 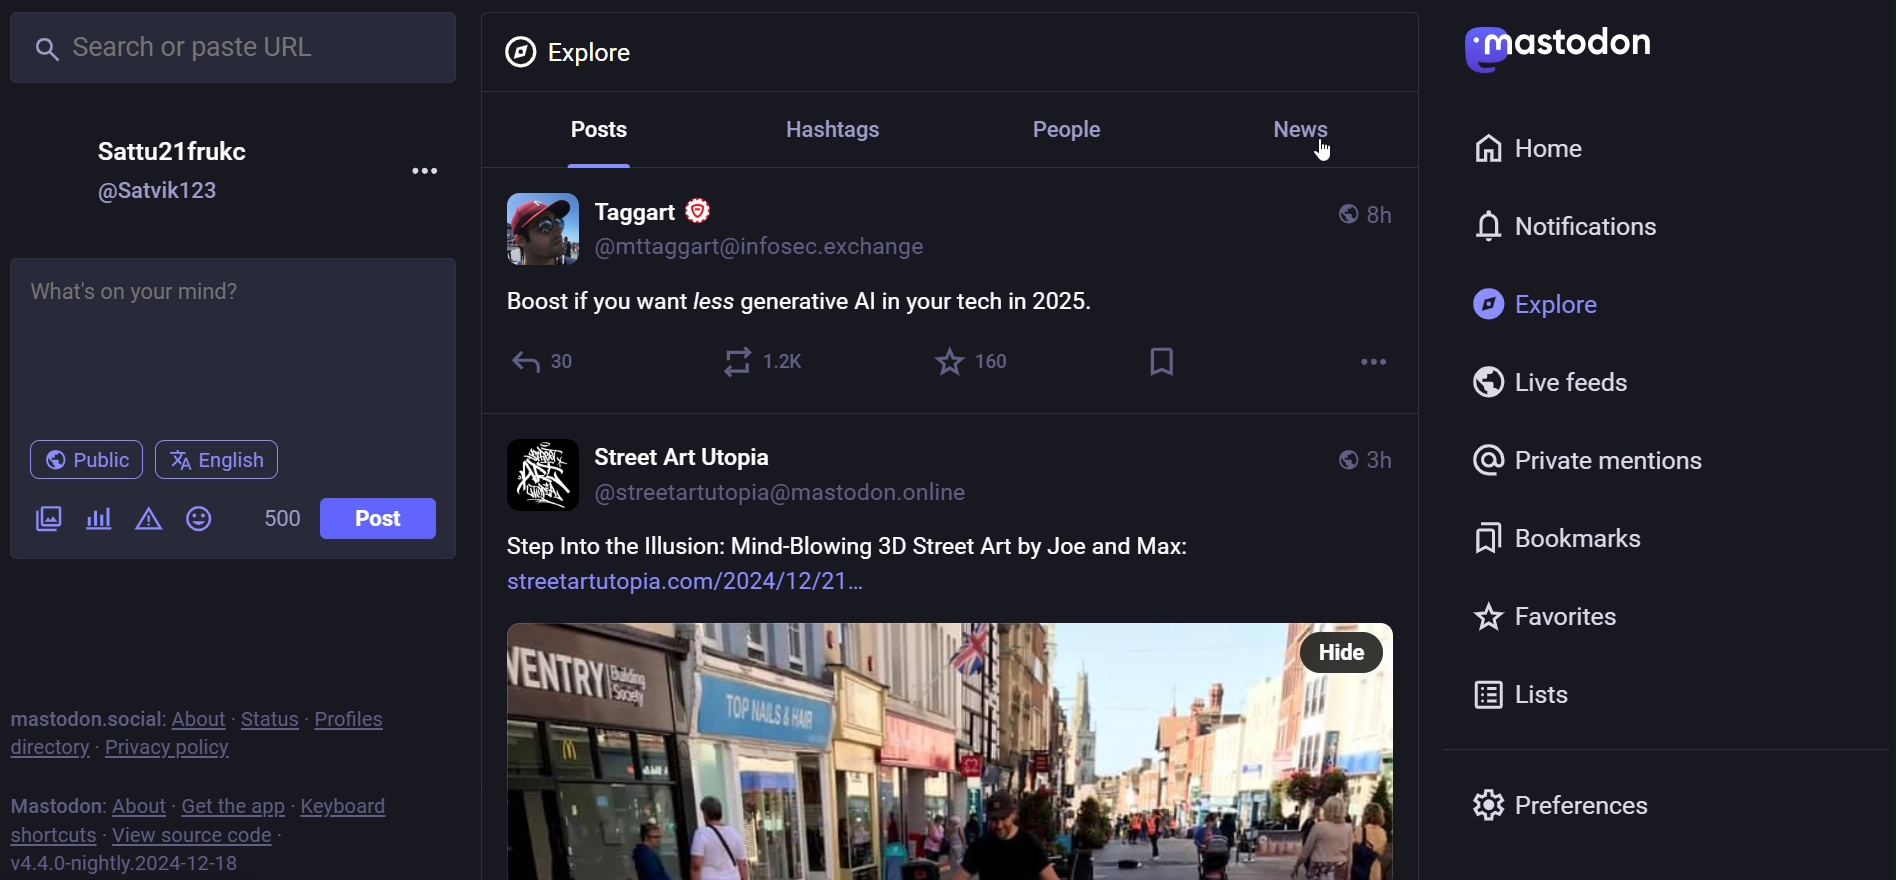 I want to click on list, so click(x=1524, y=694).